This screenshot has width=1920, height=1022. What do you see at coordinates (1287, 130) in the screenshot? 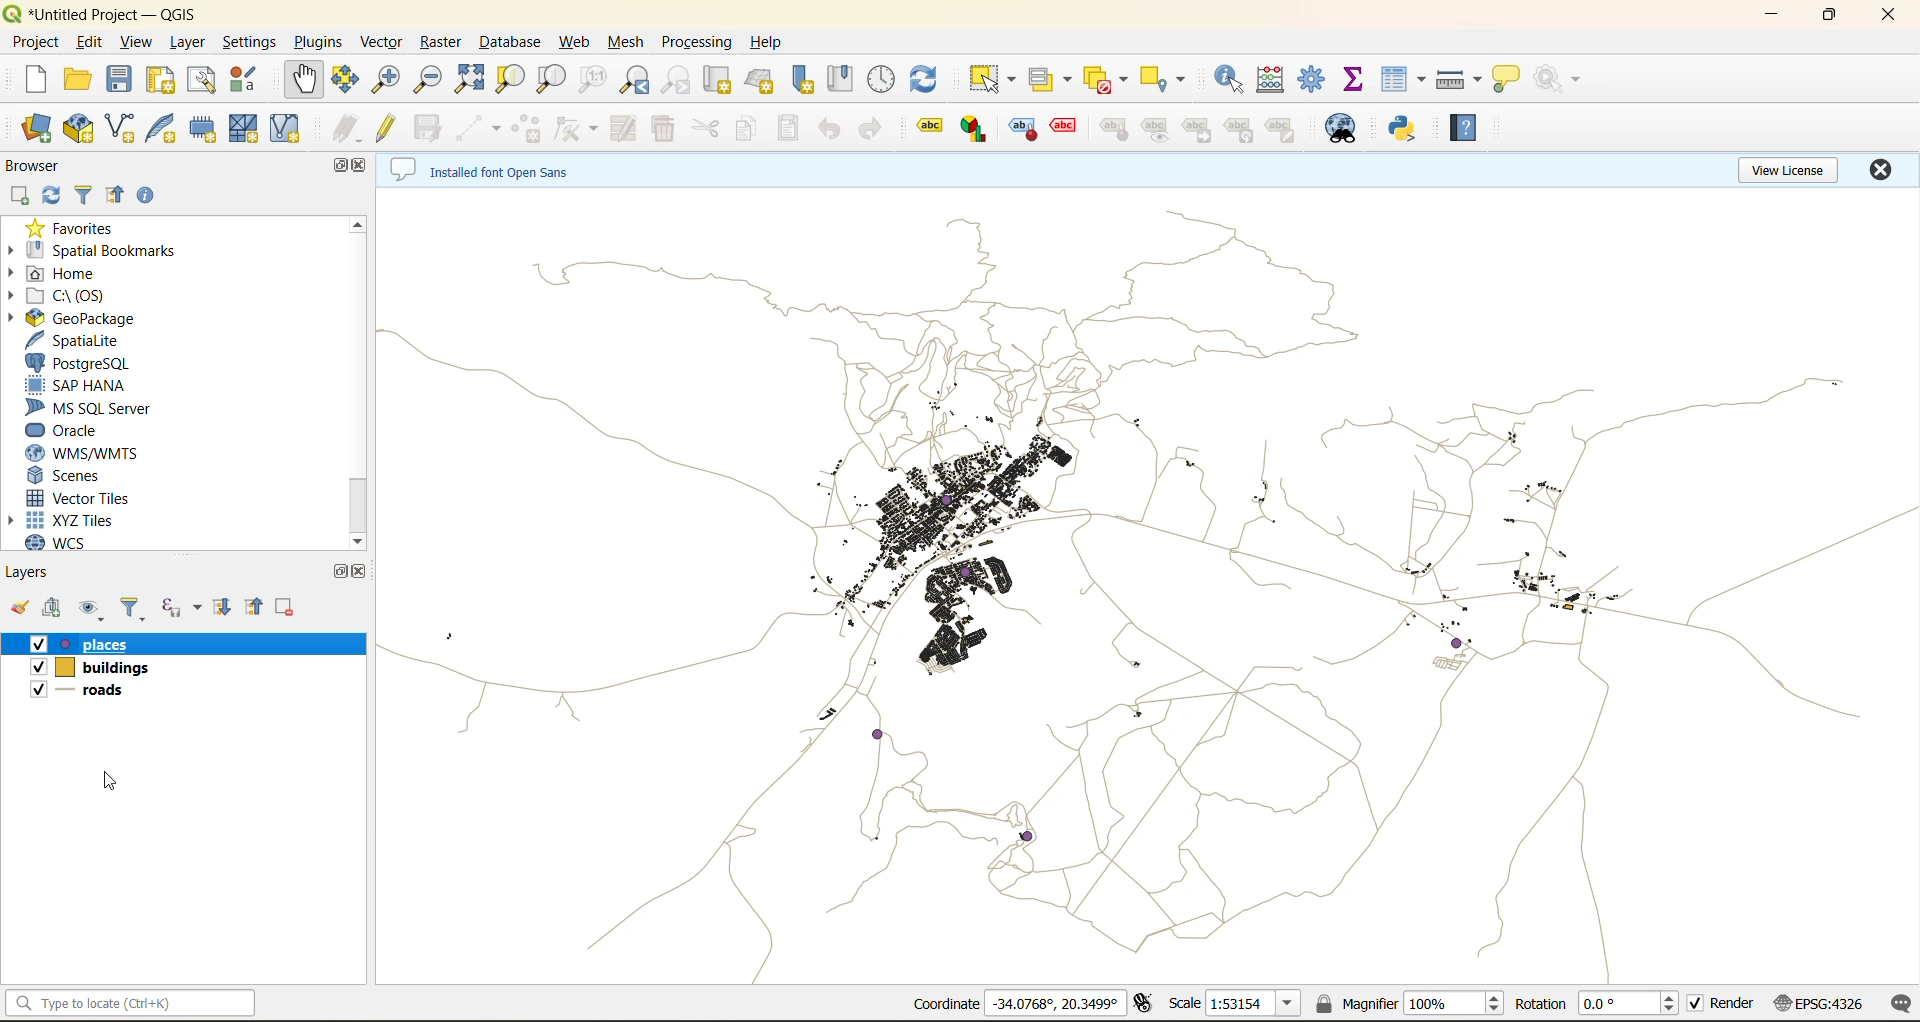
I see `label tool` at bounding box center [1287, 130].